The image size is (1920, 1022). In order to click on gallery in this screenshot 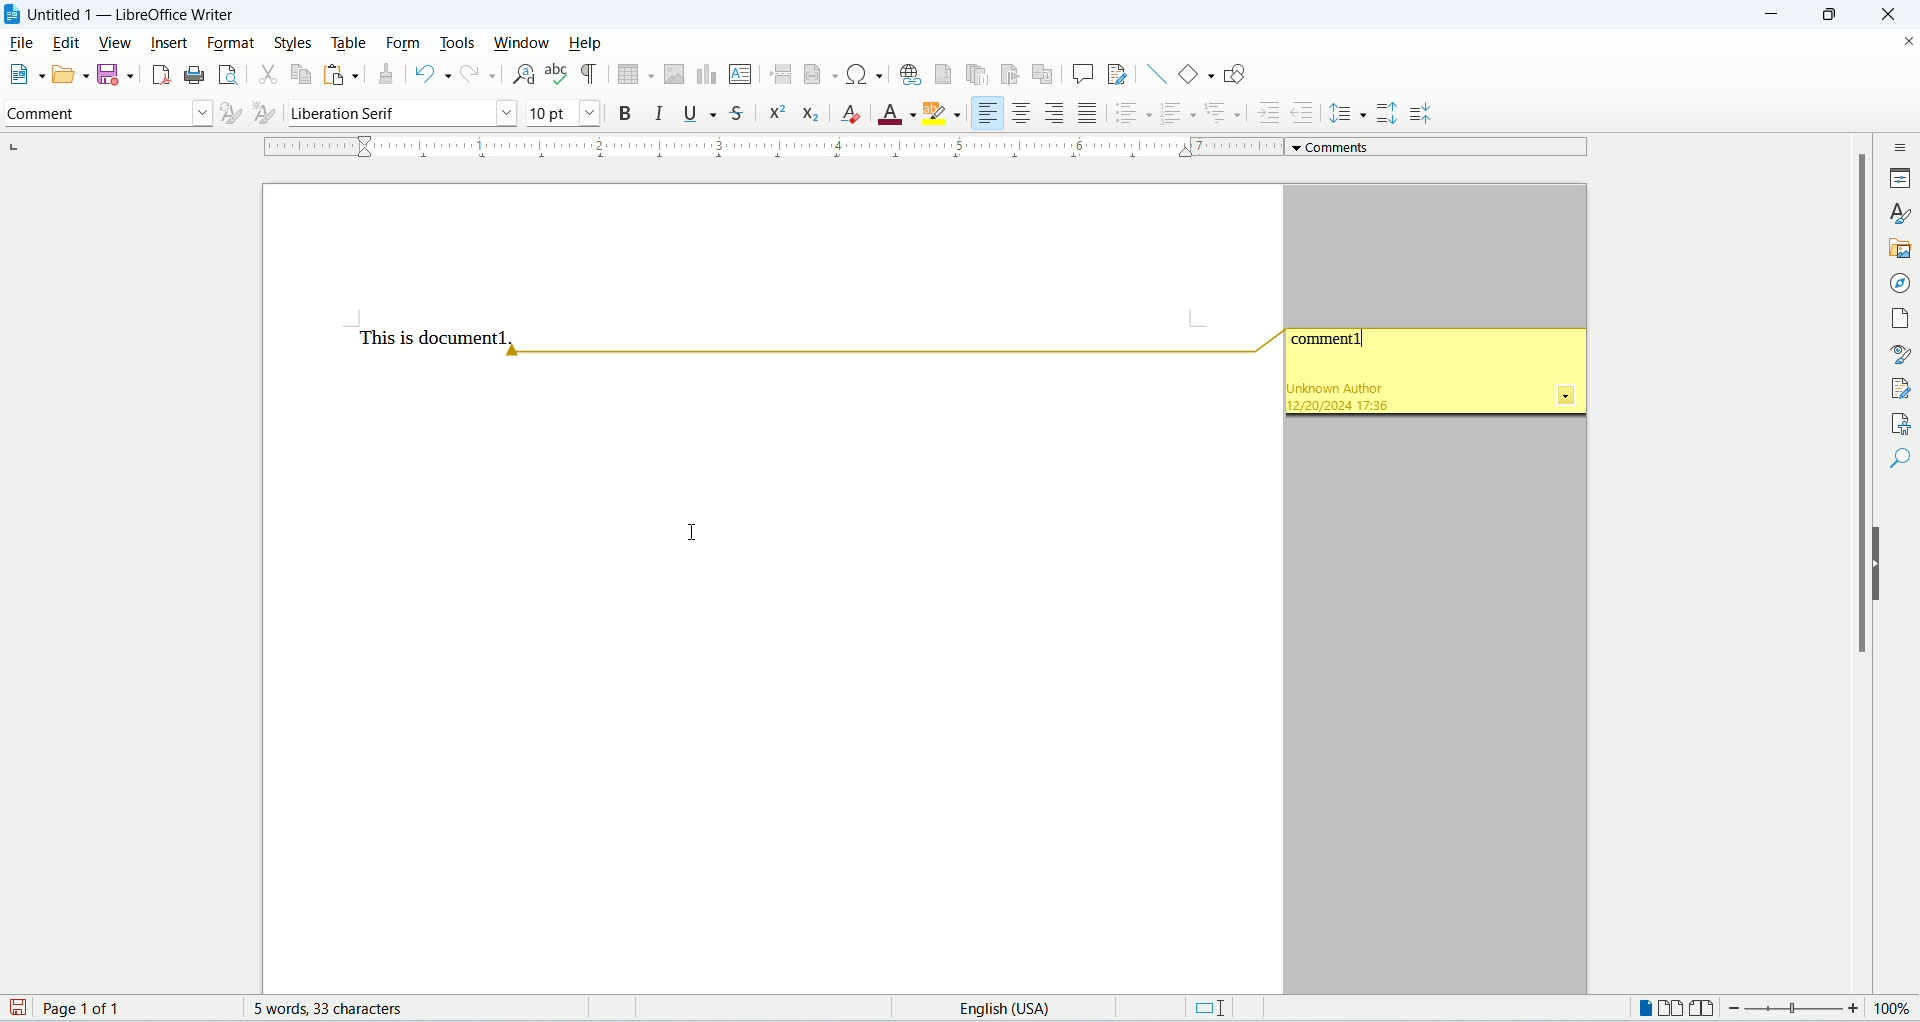, I will do `click(1898, 249)`.